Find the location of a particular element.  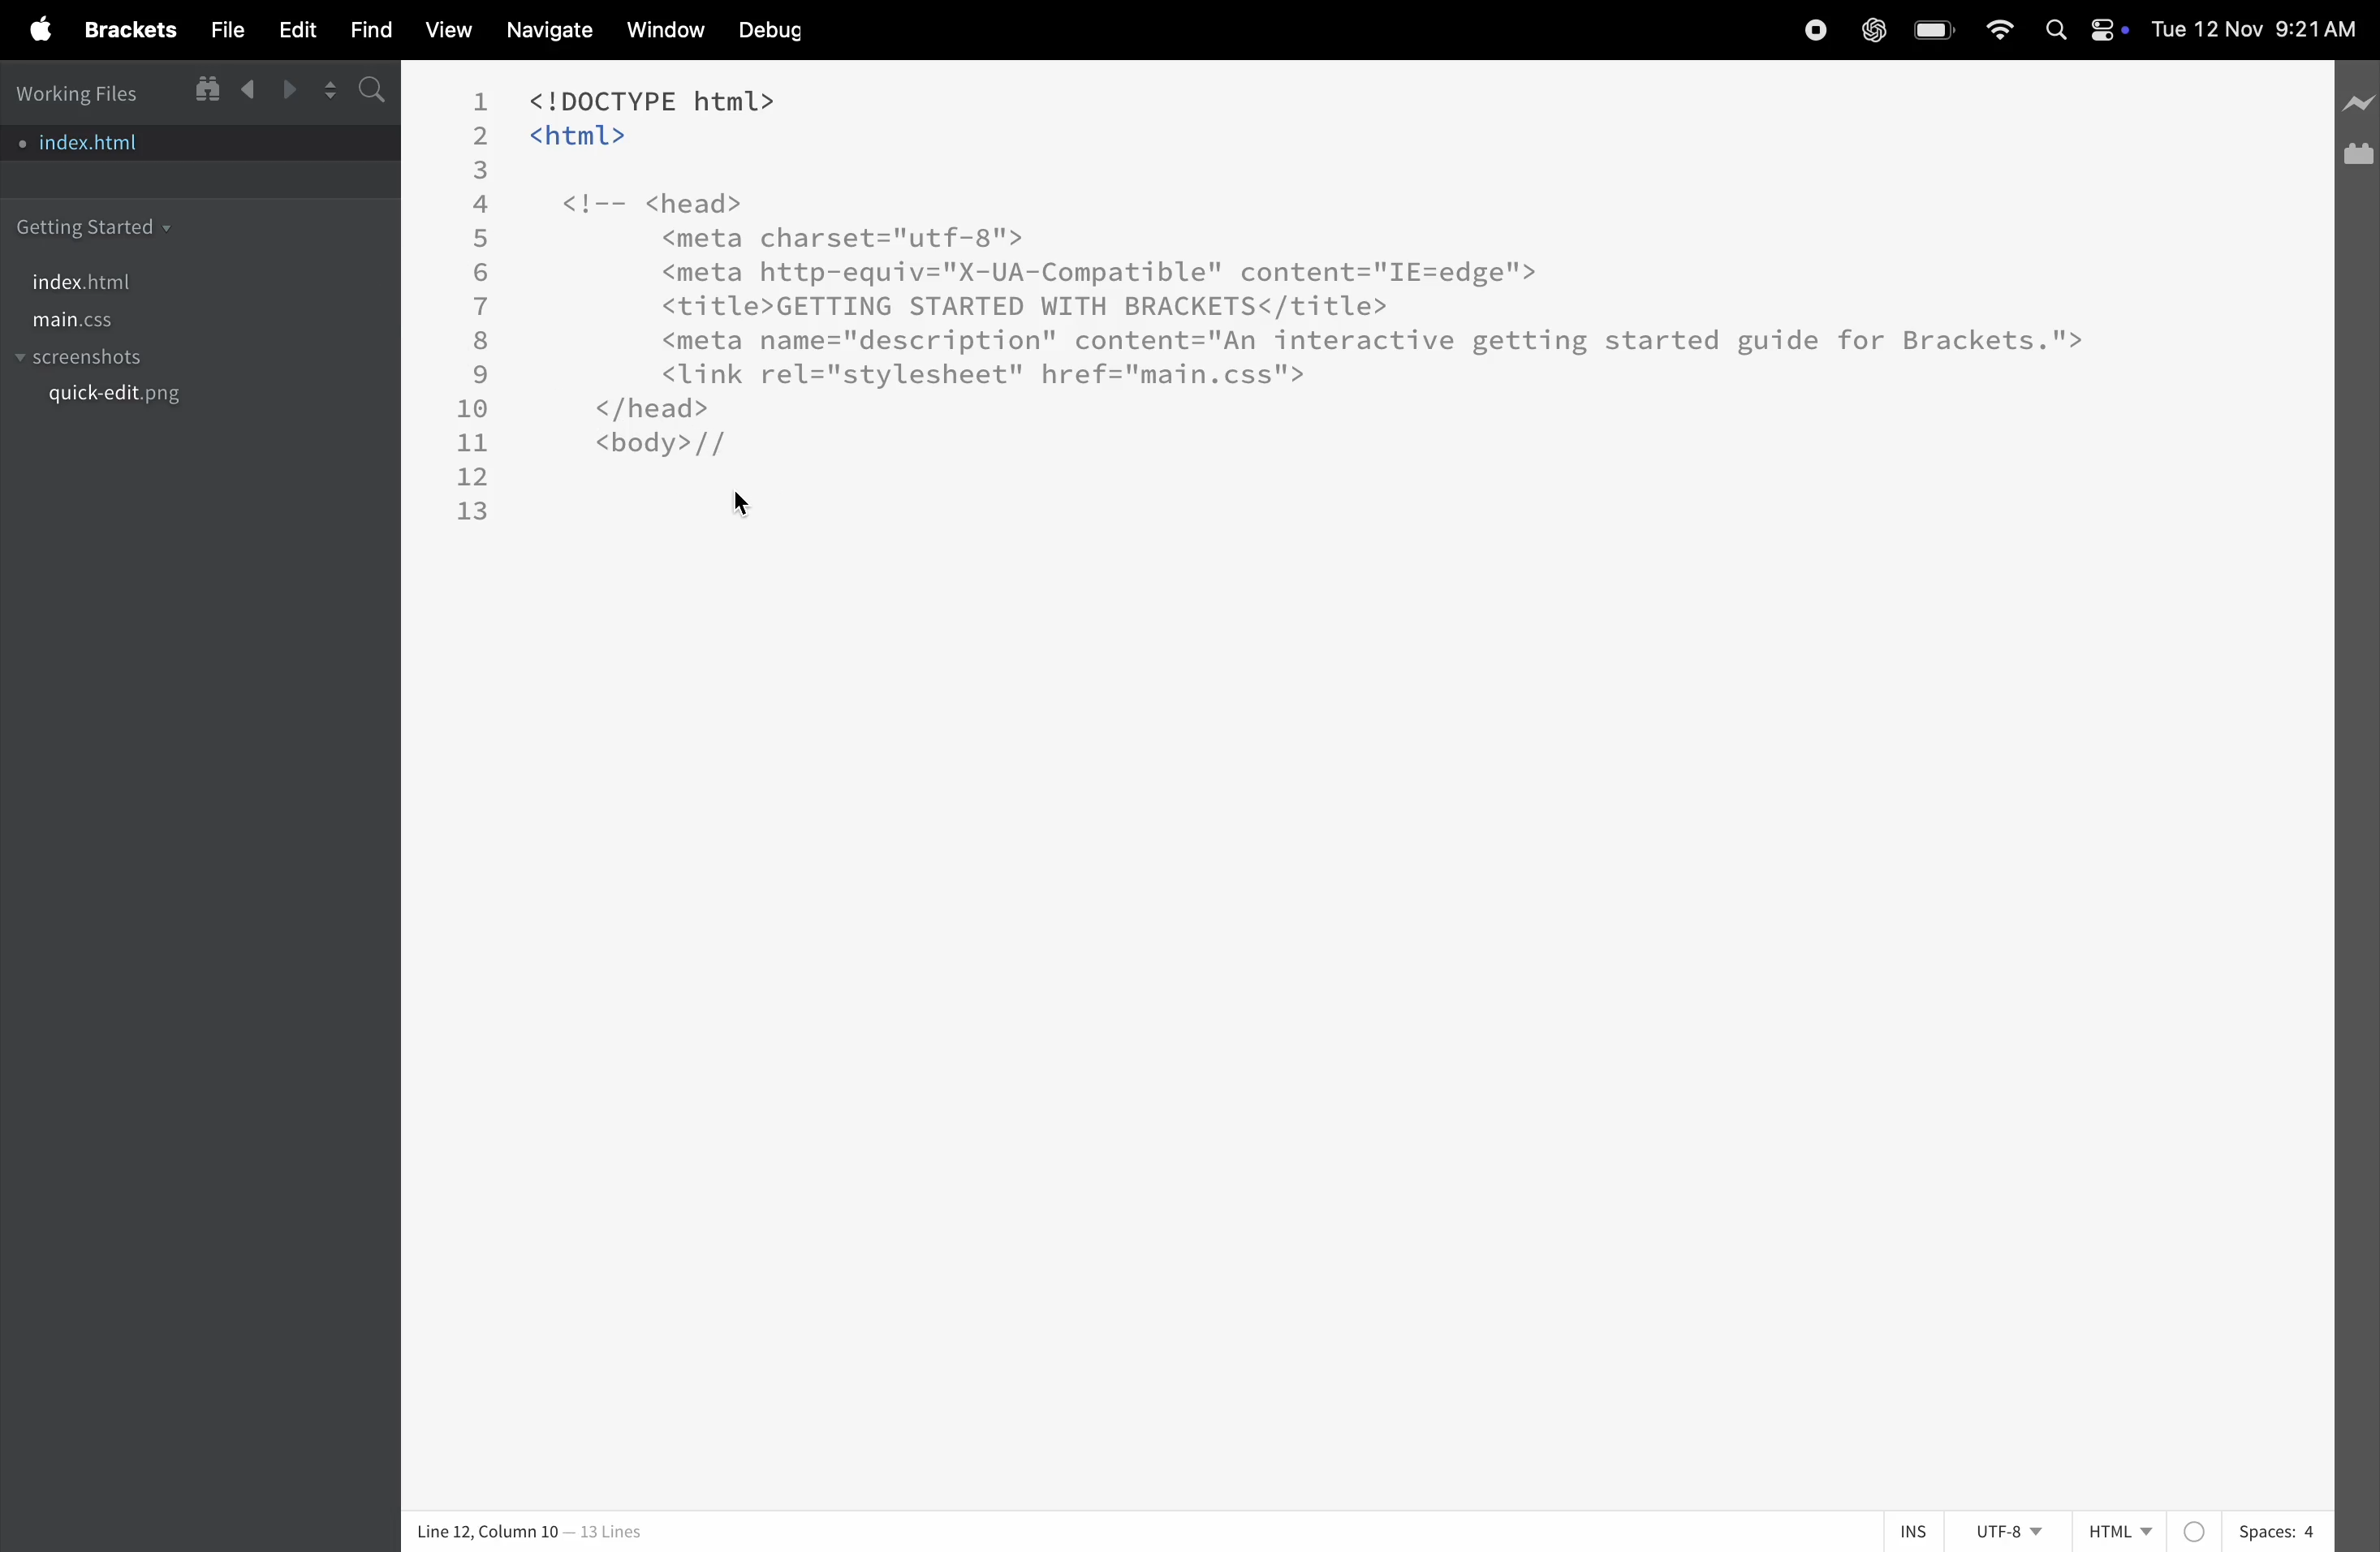

quickedit.png is located at coordinates (151, 400).